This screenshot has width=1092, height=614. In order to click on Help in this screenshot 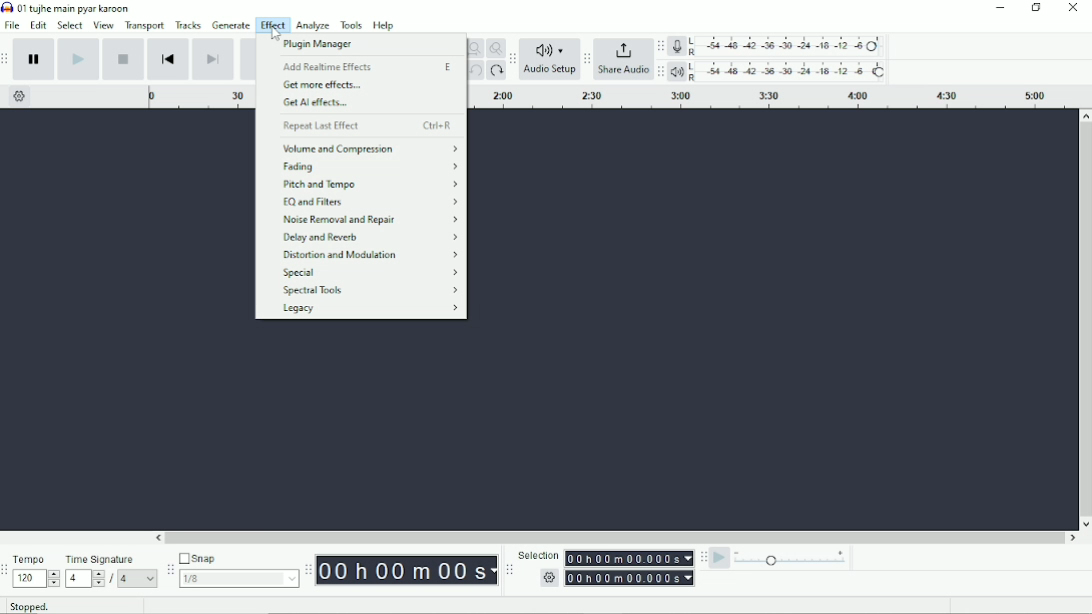, I will do `click(385, 26)`.